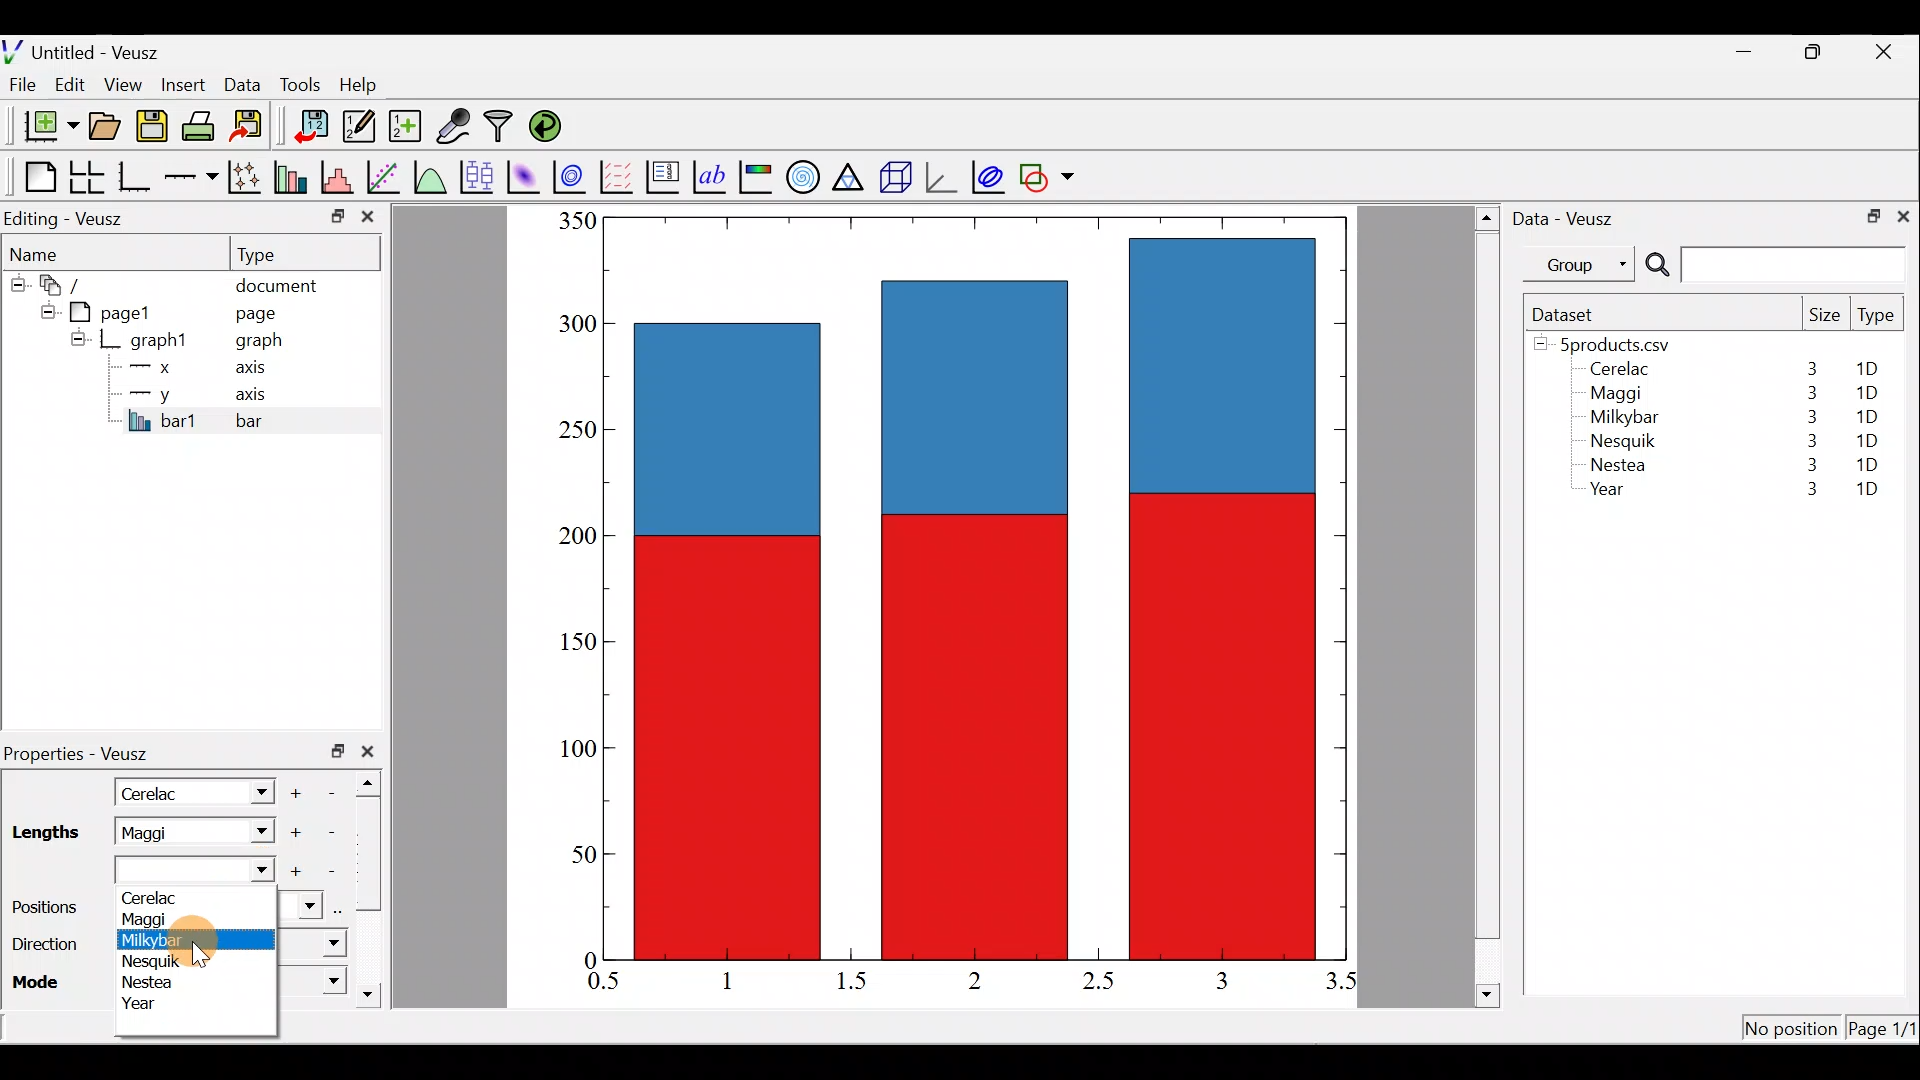 The width and height of the screenshot is (1920, 1080). Describe the element at coordinates (431, 176) in the screenshot. I see `Plot a function` at that location.